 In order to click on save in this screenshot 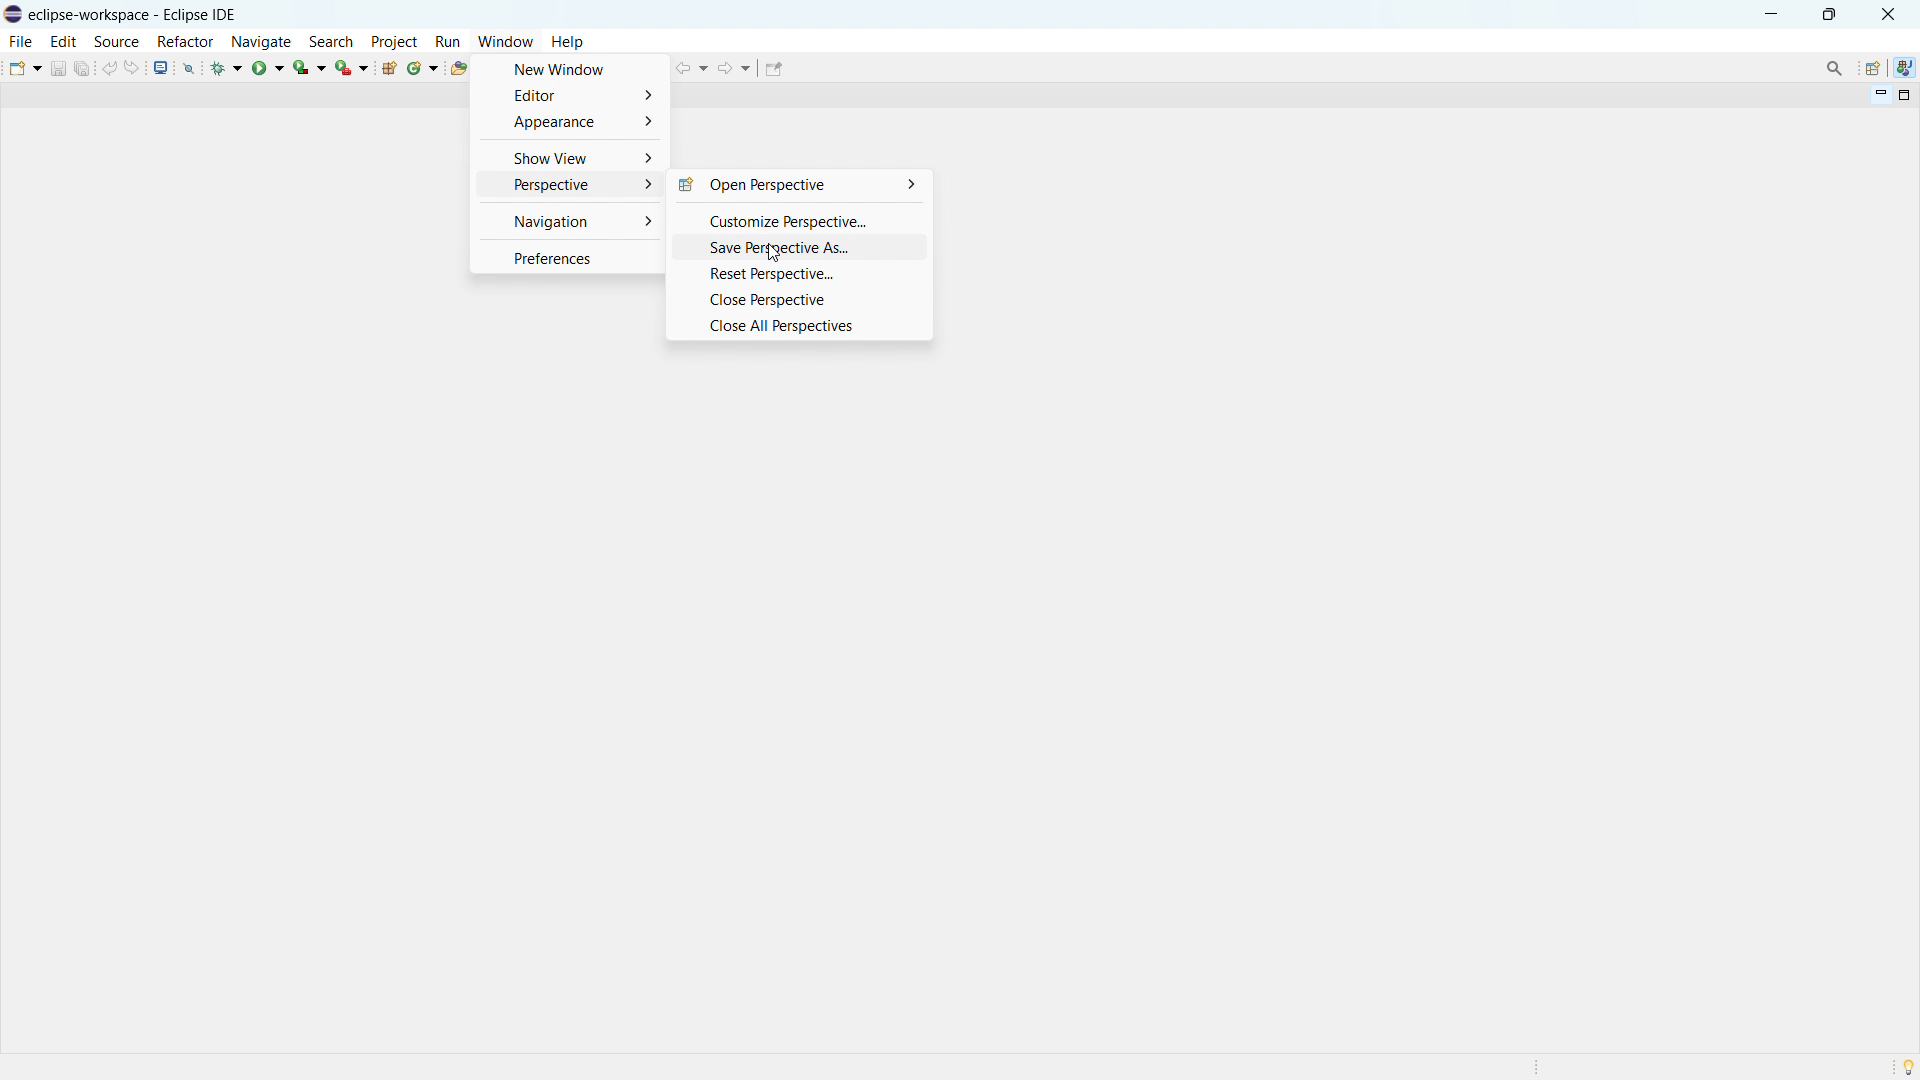, I will do `click(58, 68)`.